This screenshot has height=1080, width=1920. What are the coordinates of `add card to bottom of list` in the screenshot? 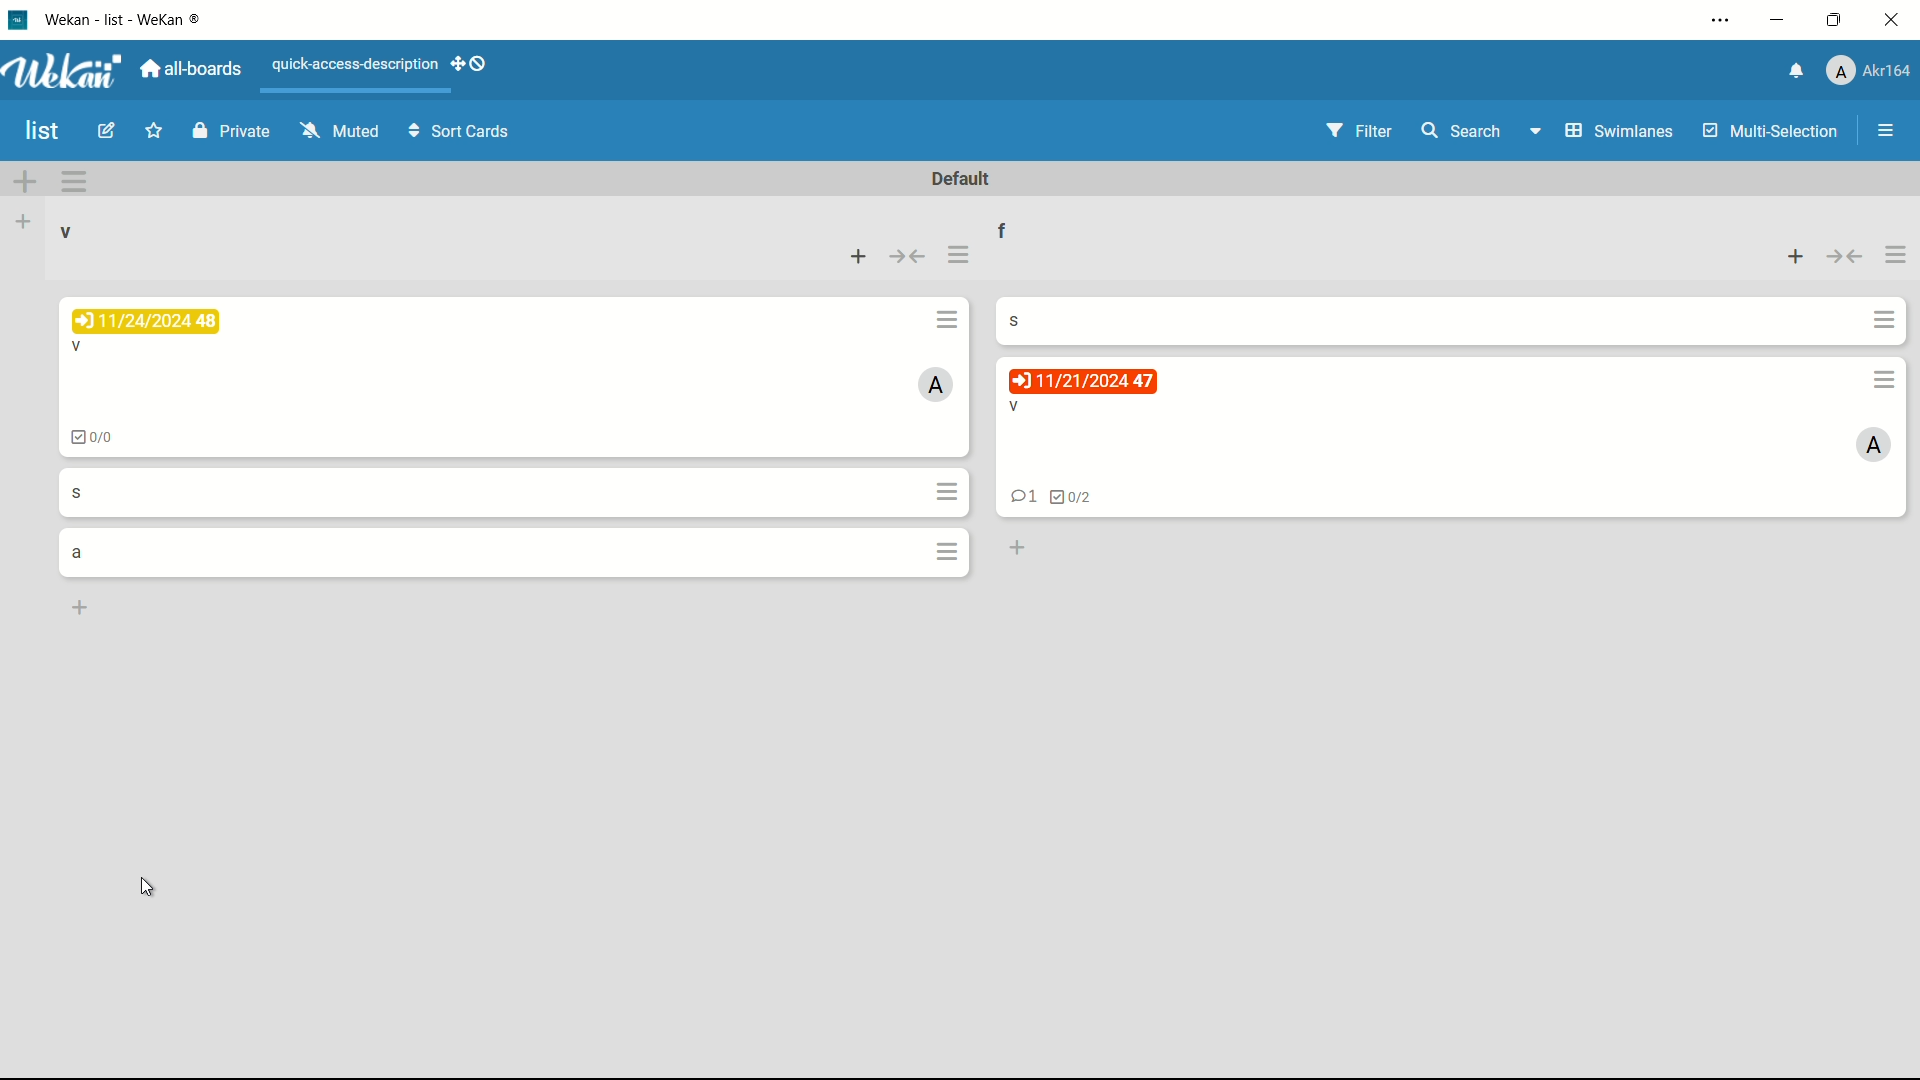 It's located at (81, 607).